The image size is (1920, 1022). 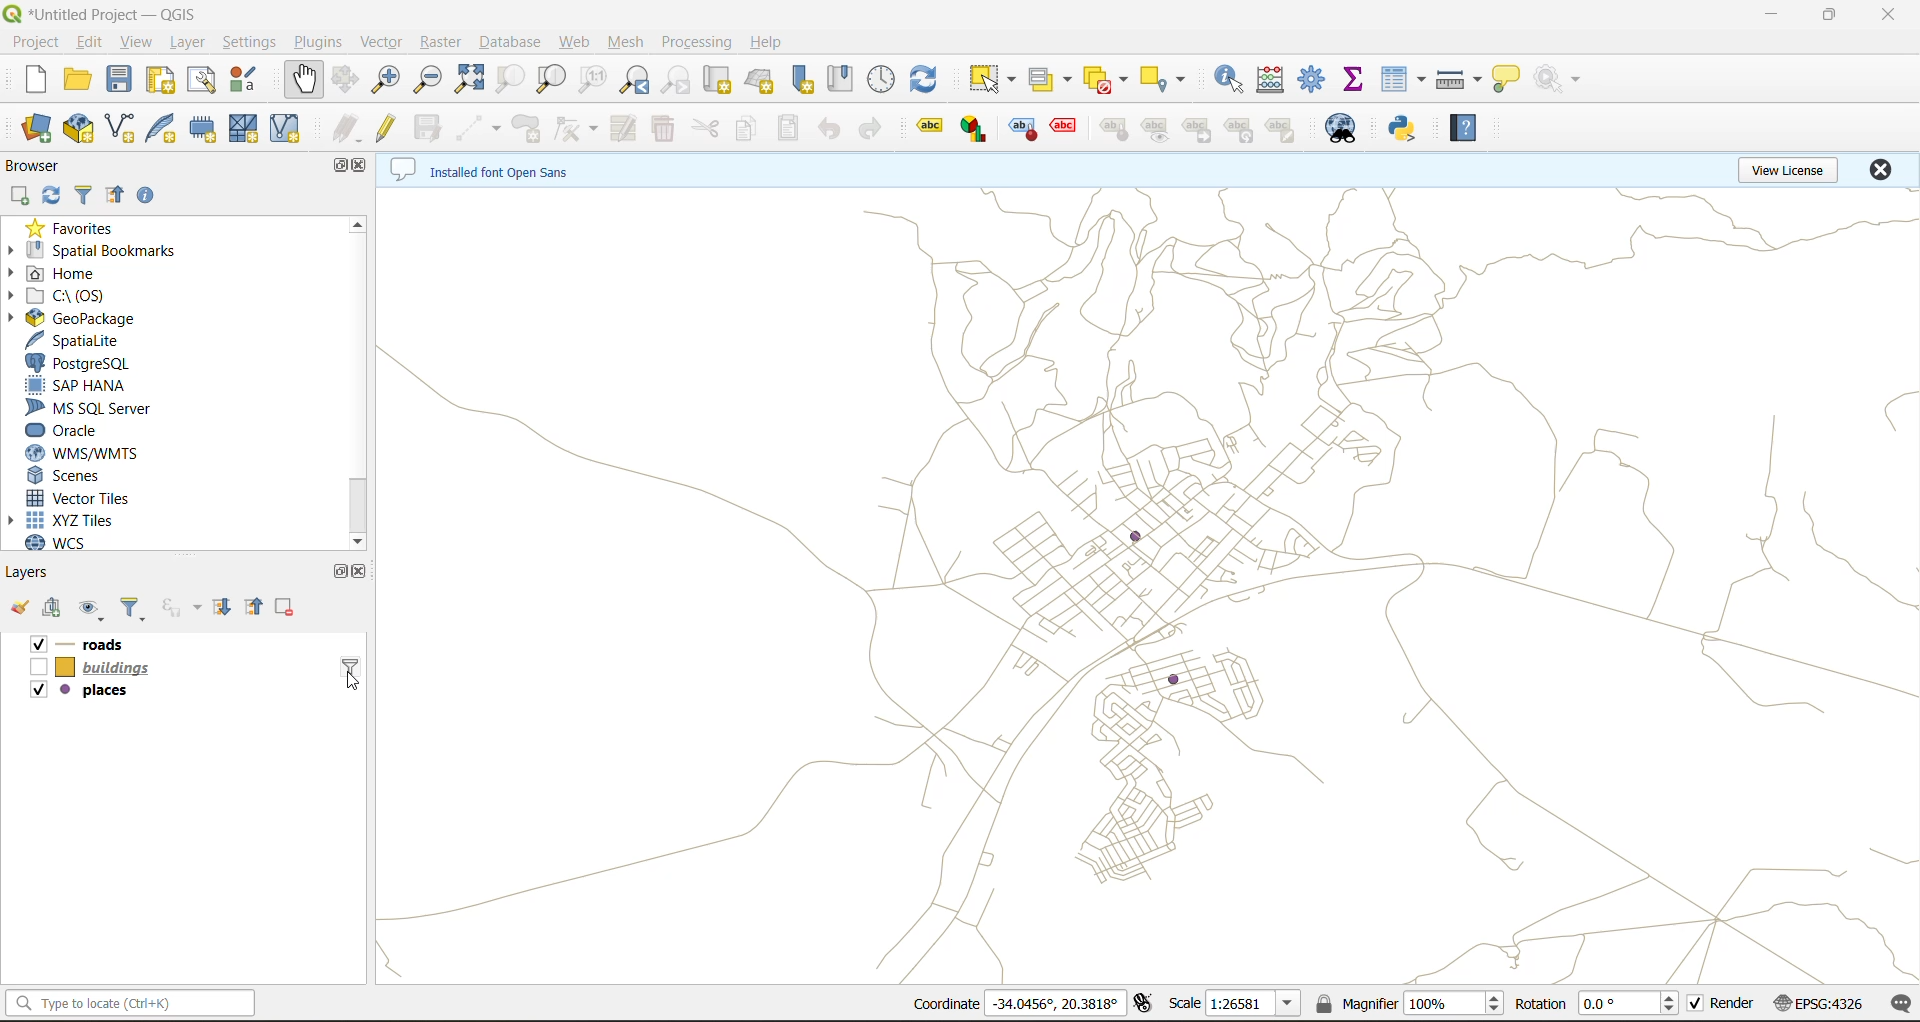 I want to click on zoom selection, so click(x=508, y=81).